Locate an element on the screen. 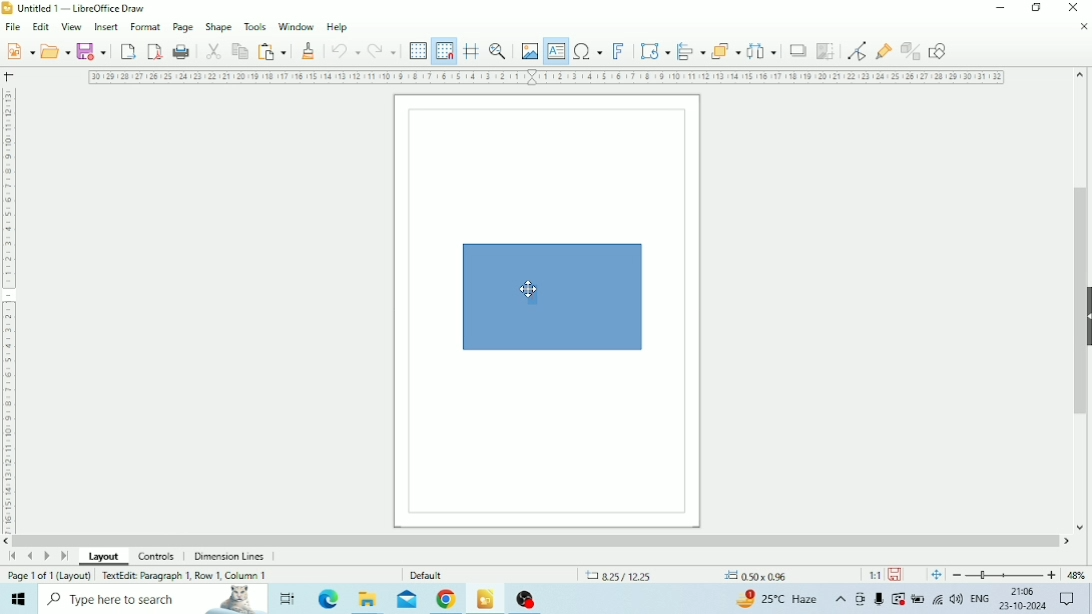  OBS Studio is located at coordinates (530, 600).